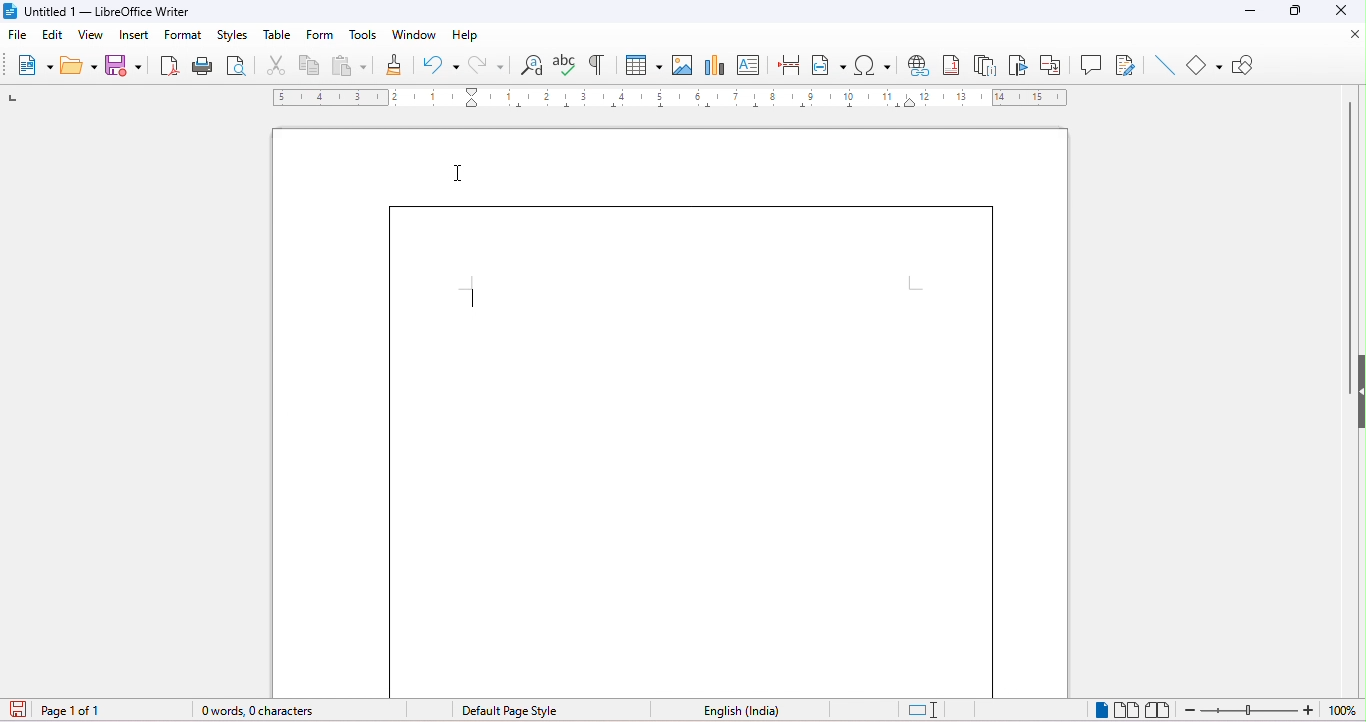 The image size is (1366, 722). I want to click on table, so click(278, 37).